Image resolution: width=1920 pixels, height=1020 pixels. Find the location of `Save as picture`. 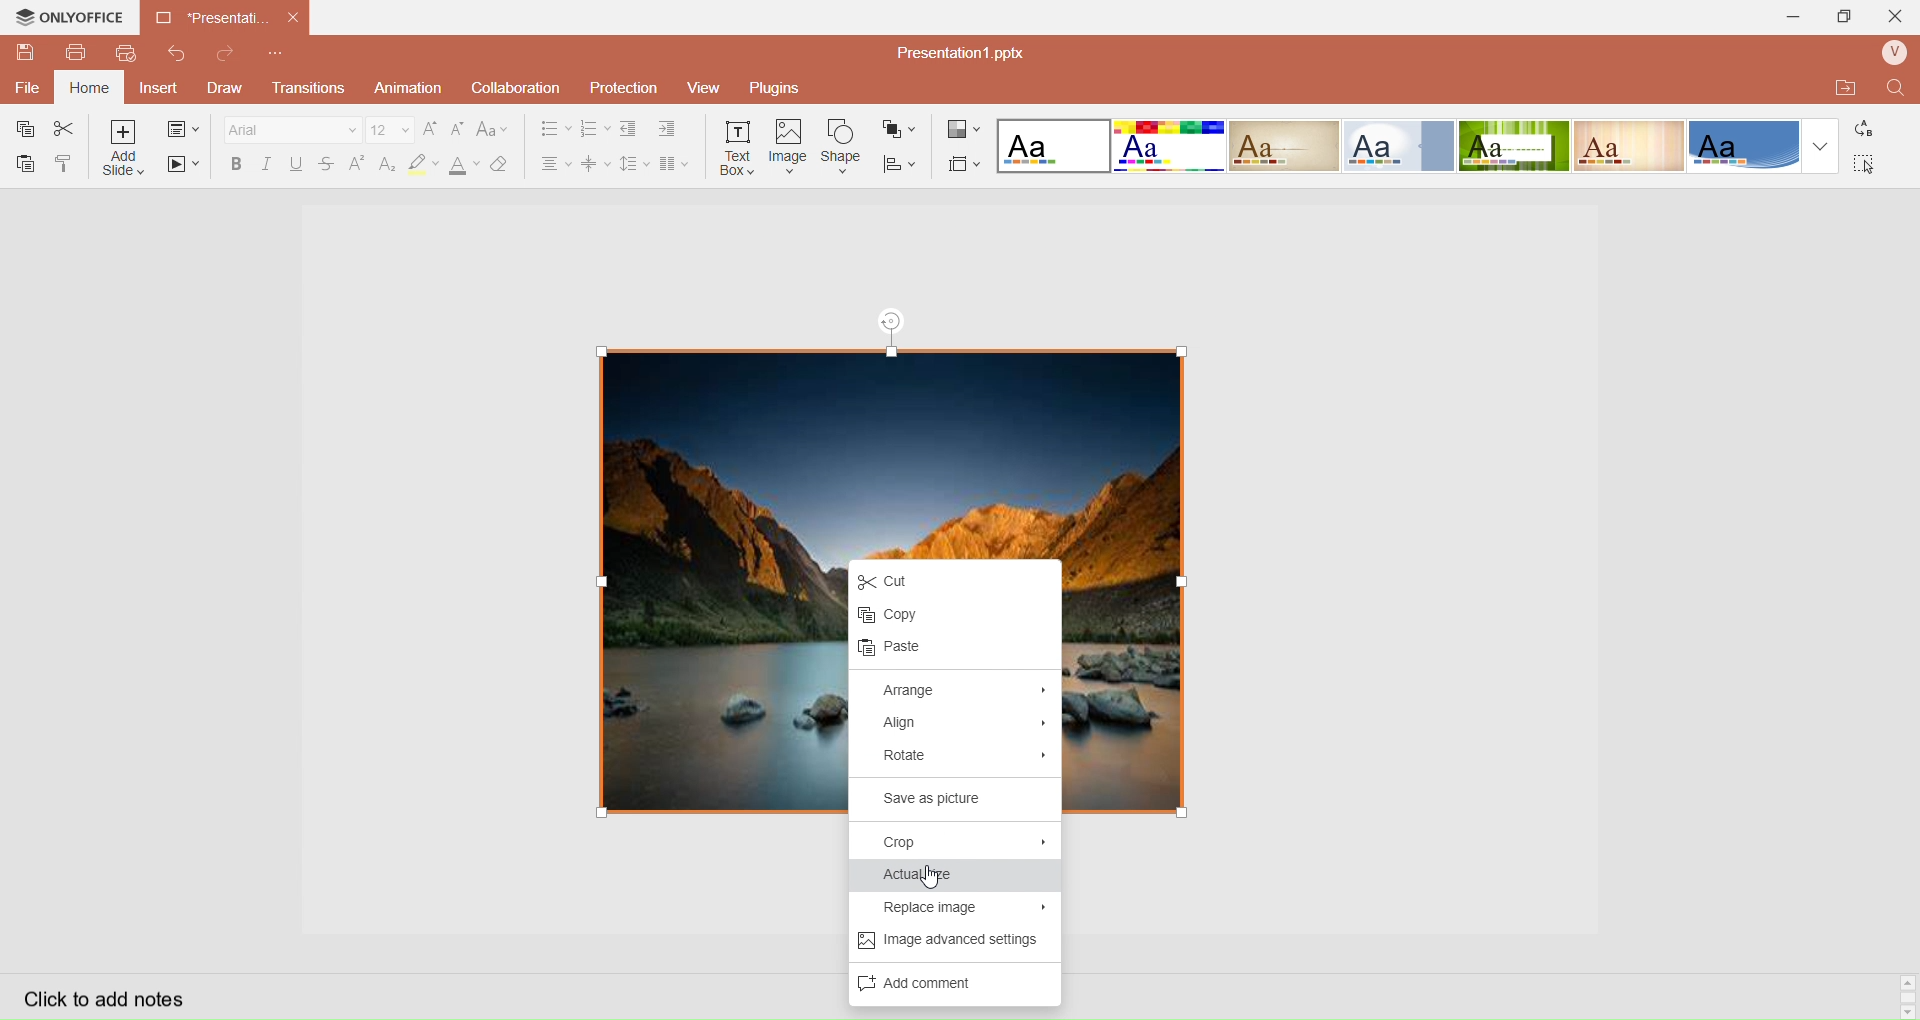

Save as picture is located at coordinates (950, 800).